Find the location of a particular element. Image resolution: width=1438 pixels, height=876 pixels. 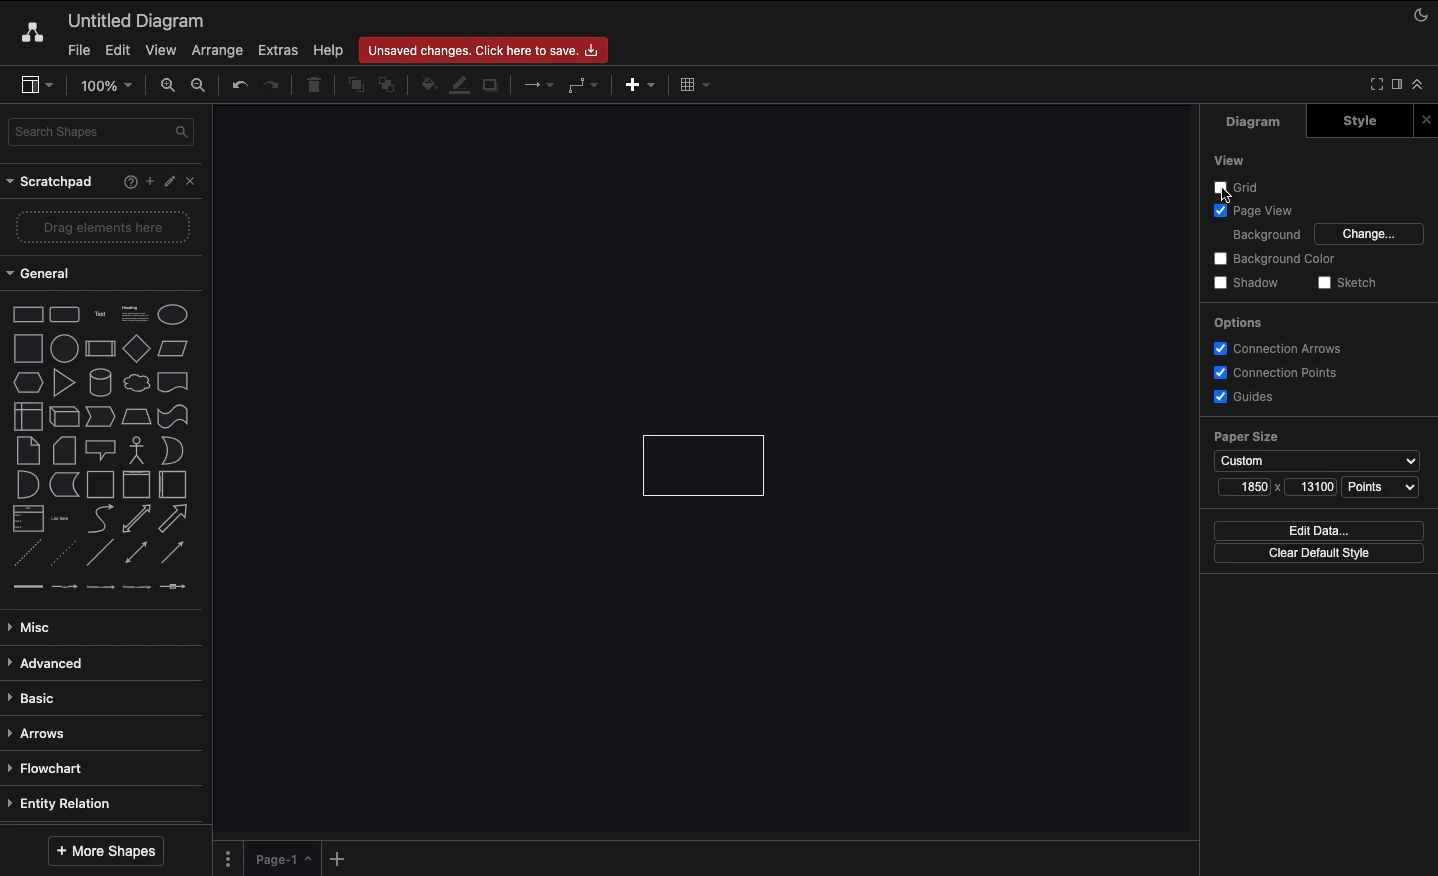

Change is located at coordinates (1371, 235).